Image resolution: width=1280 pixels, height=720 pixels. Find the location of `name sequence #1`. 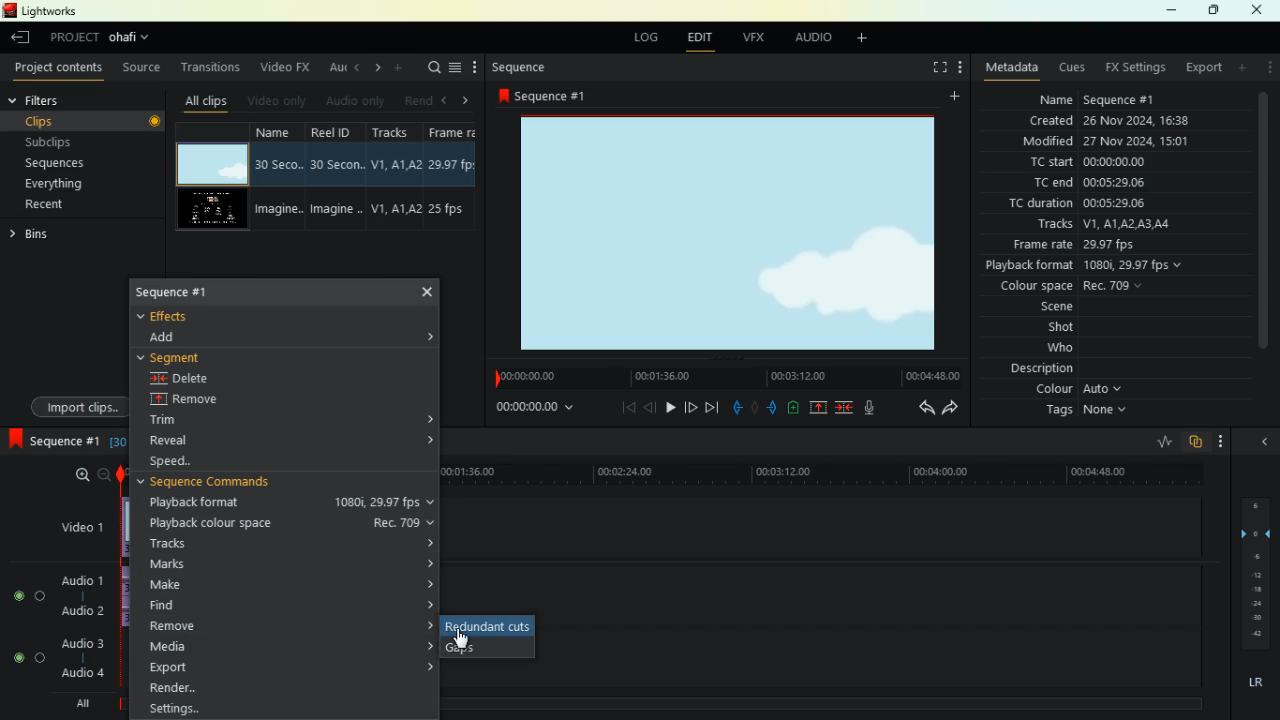

name sequence #1 is located at coordinates (1094, 99).